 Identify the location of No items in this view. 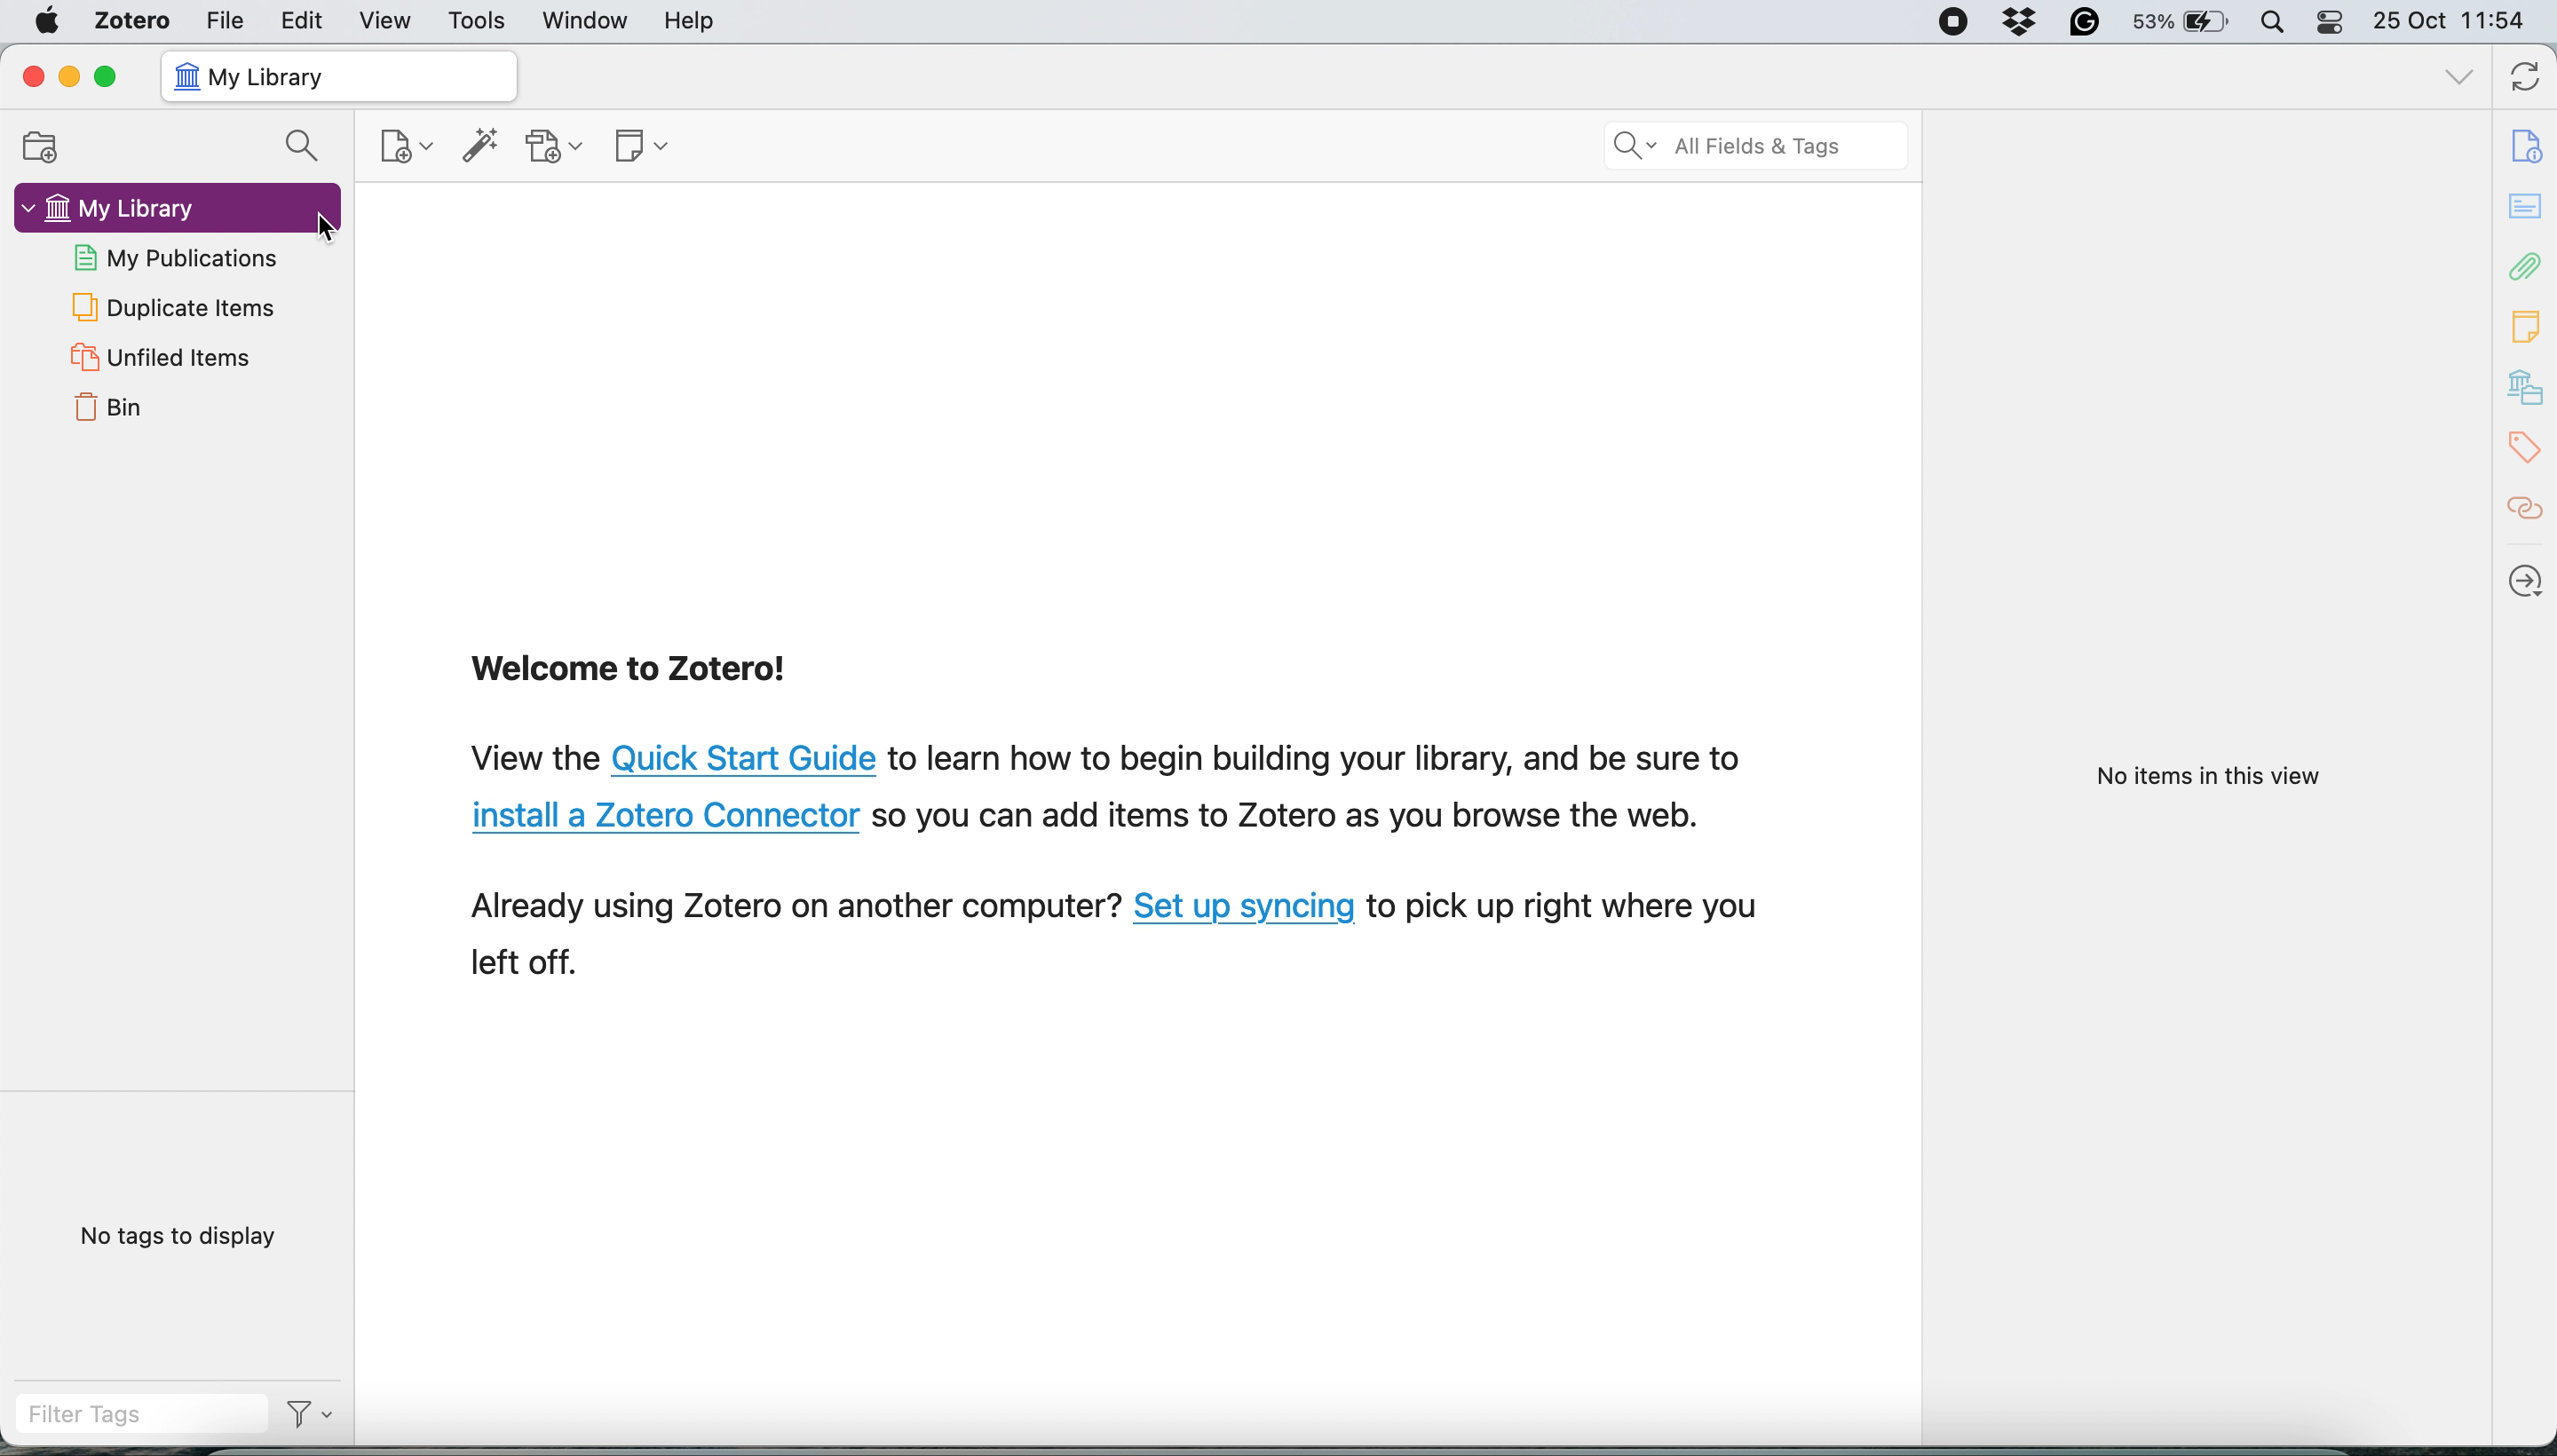
(2204, 777).